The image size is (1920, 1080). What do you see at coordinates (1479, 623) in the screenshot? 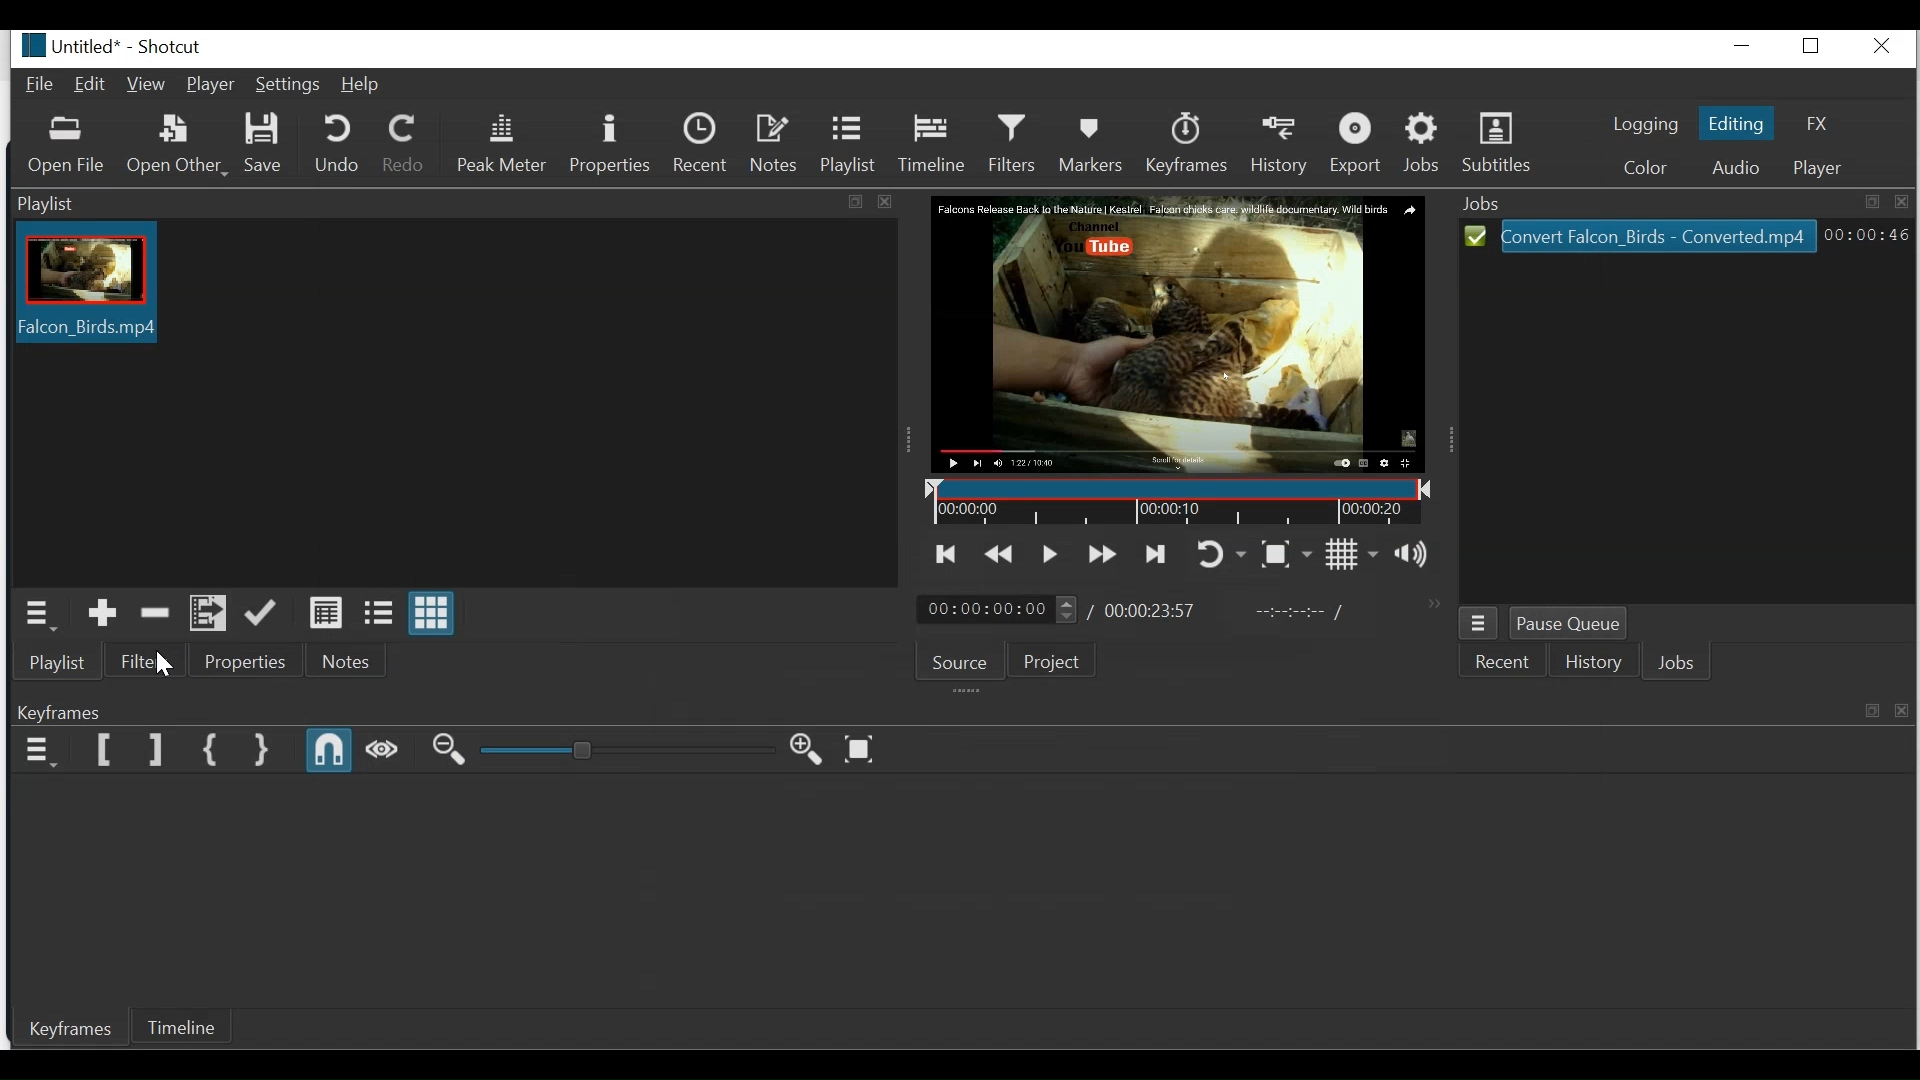
I see `Jobs menu` at bounding box center [1479, 623].